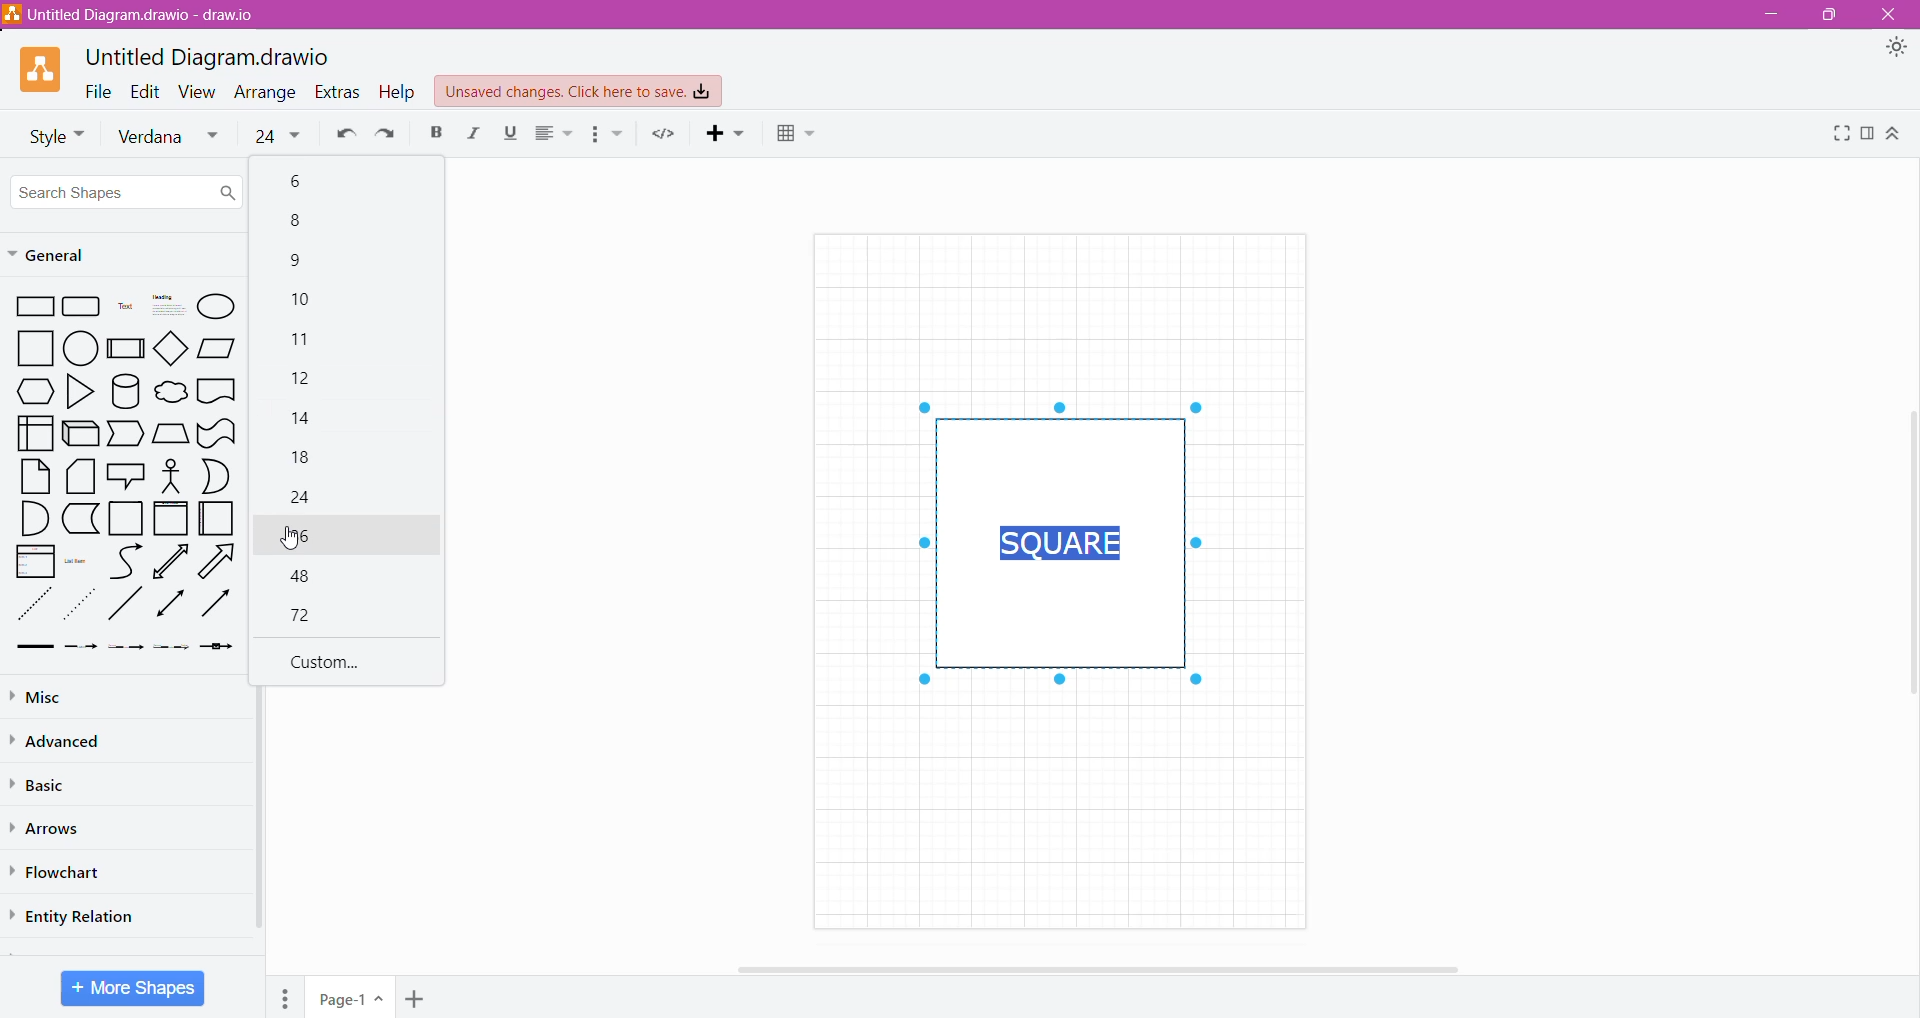 The image size is (1920, 1018). I want to click on File, so click(99, 90).